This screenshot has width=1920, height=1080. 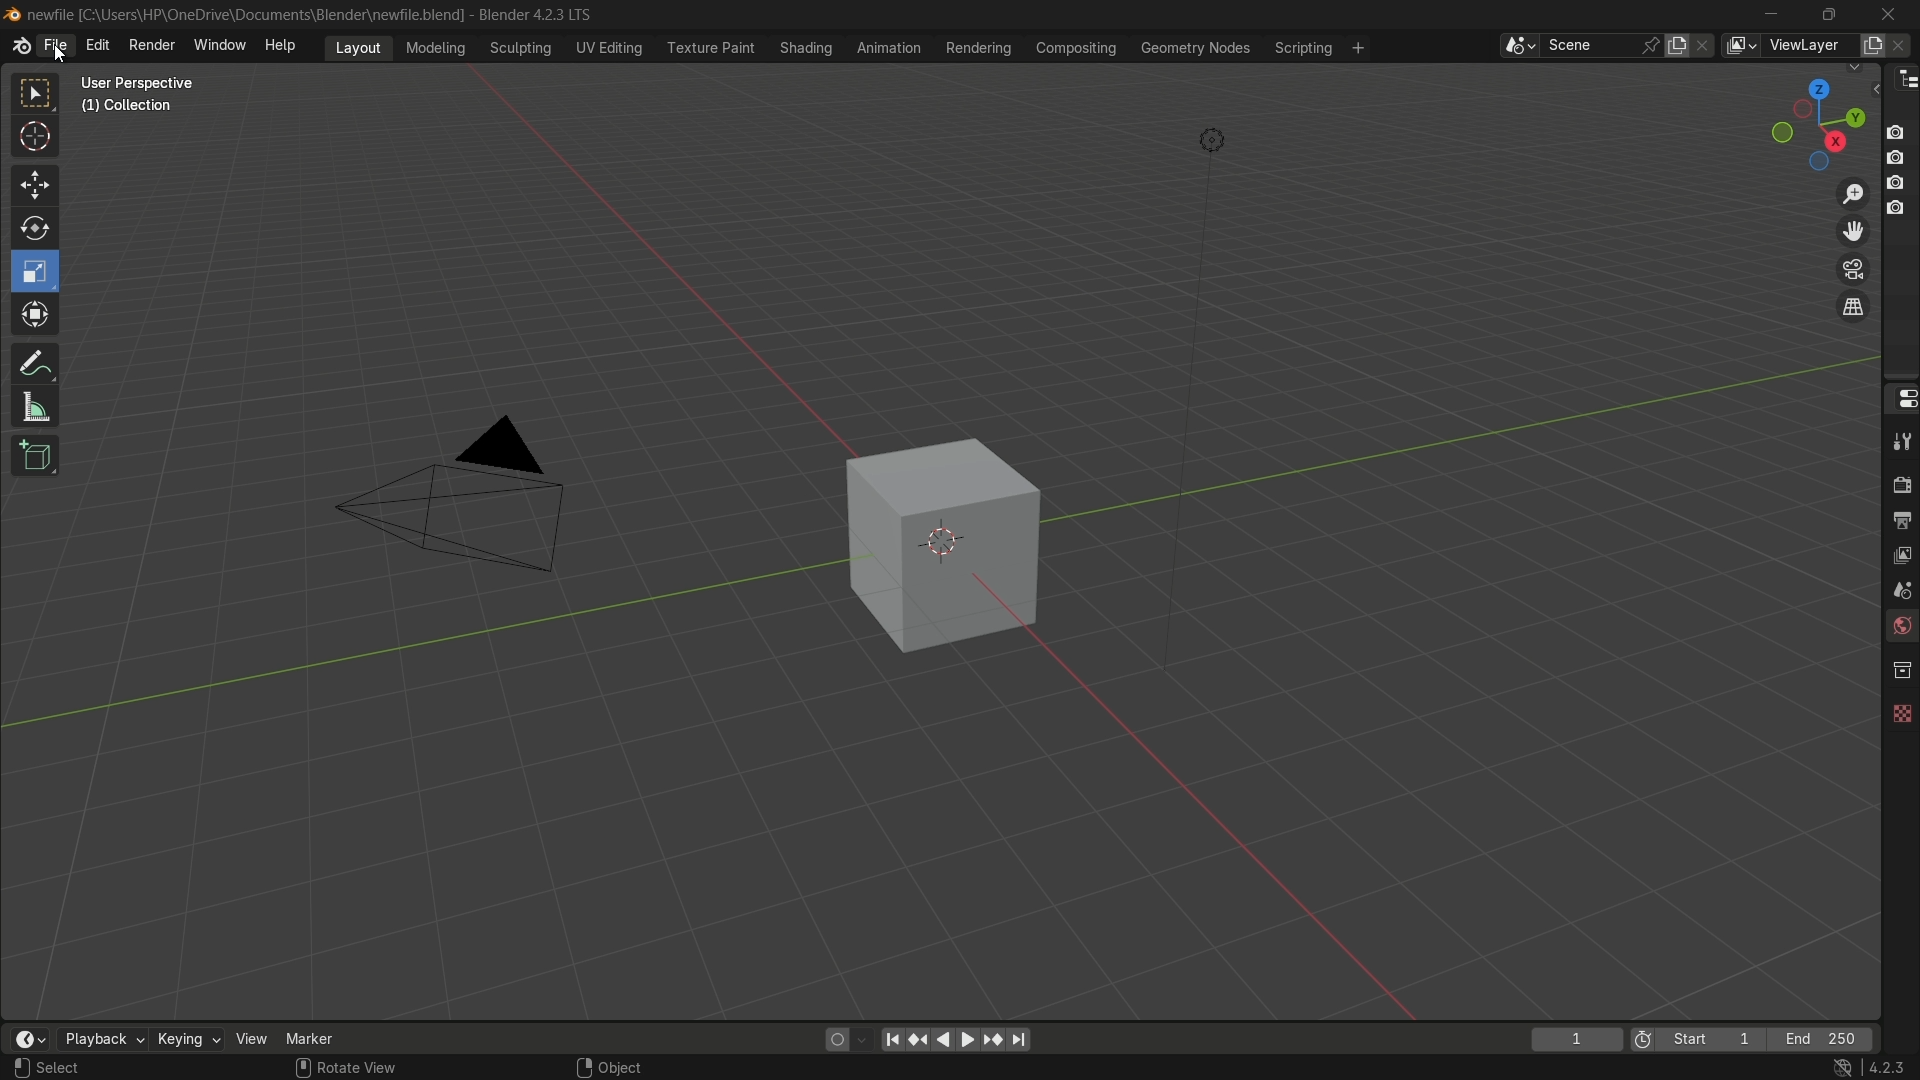 What do you see at coordinates (956, 1039) in the screenshot?
I see `play animation` at bounding box center [956, 1039].